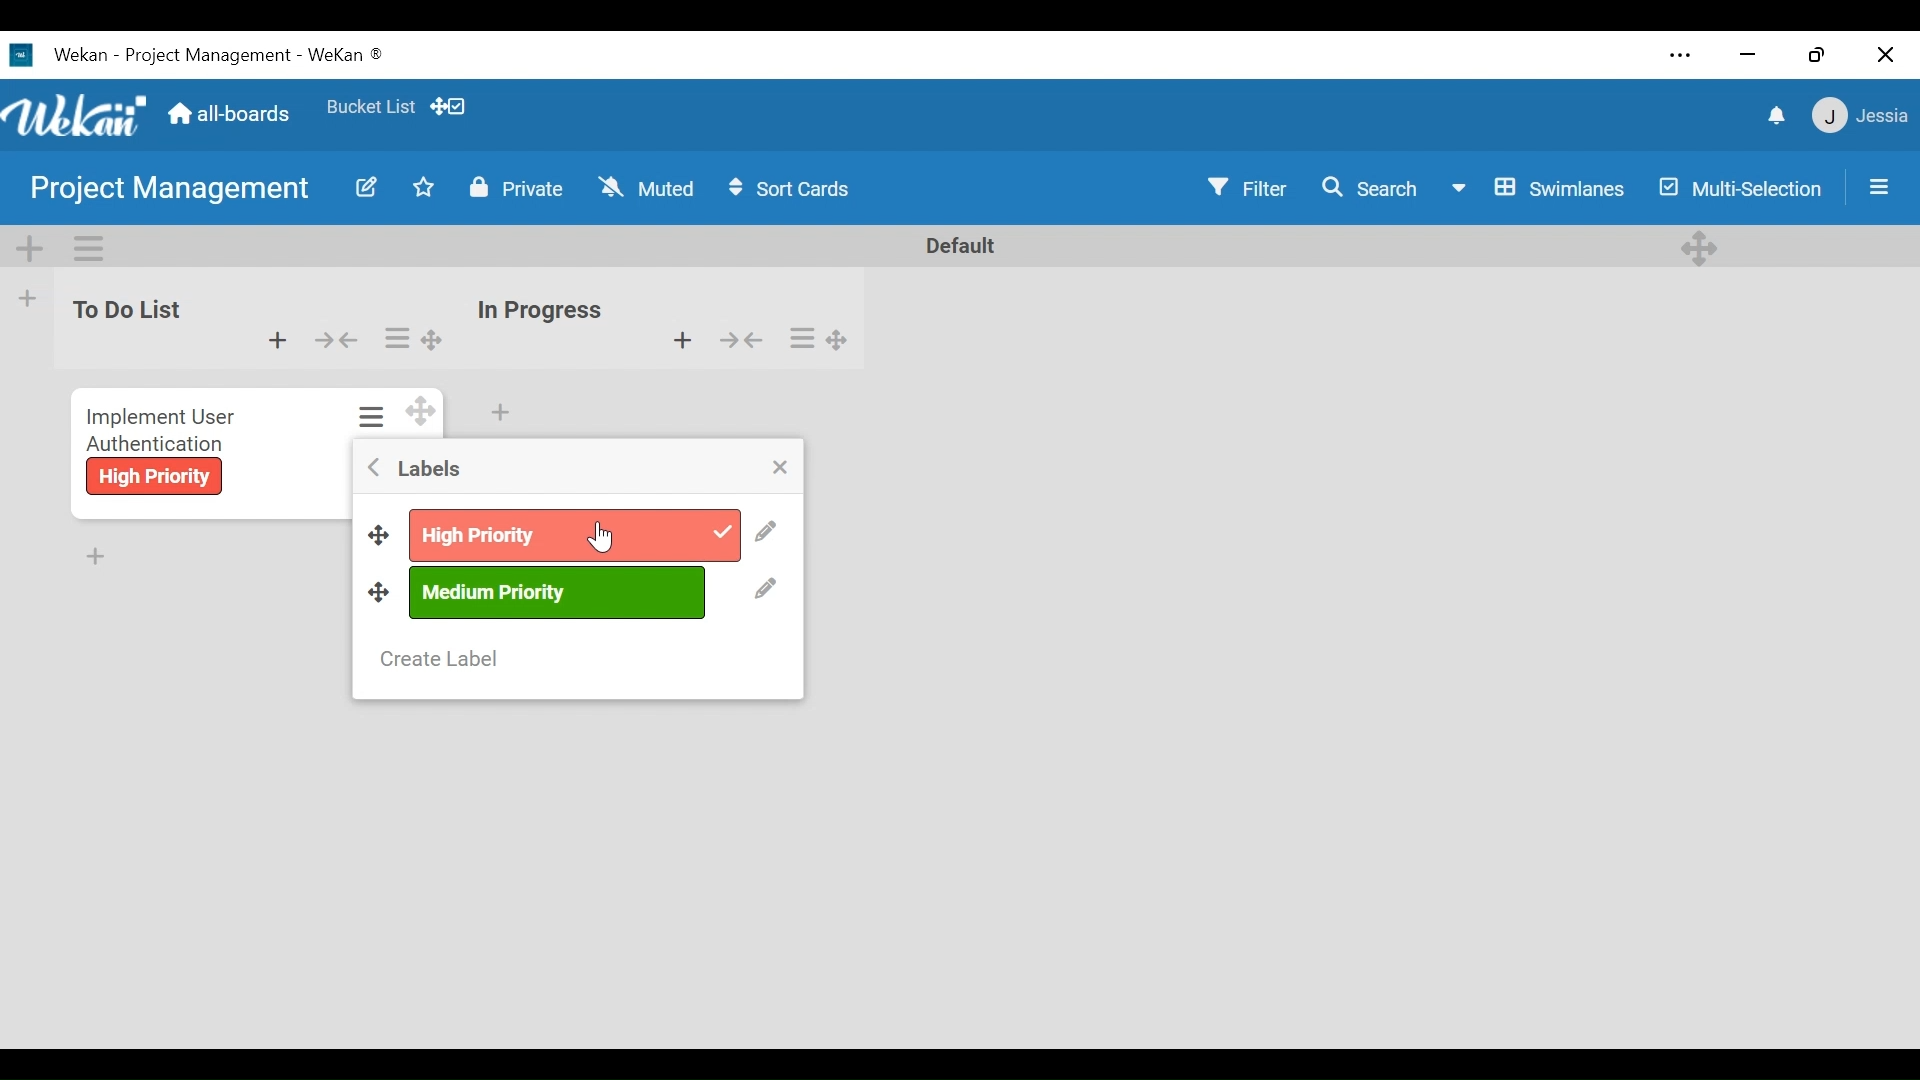 This screenshot has width=1920, height=1080. Describe the element at coordinates (582, 535) in the screenshot. I see `High Priority` at that location.